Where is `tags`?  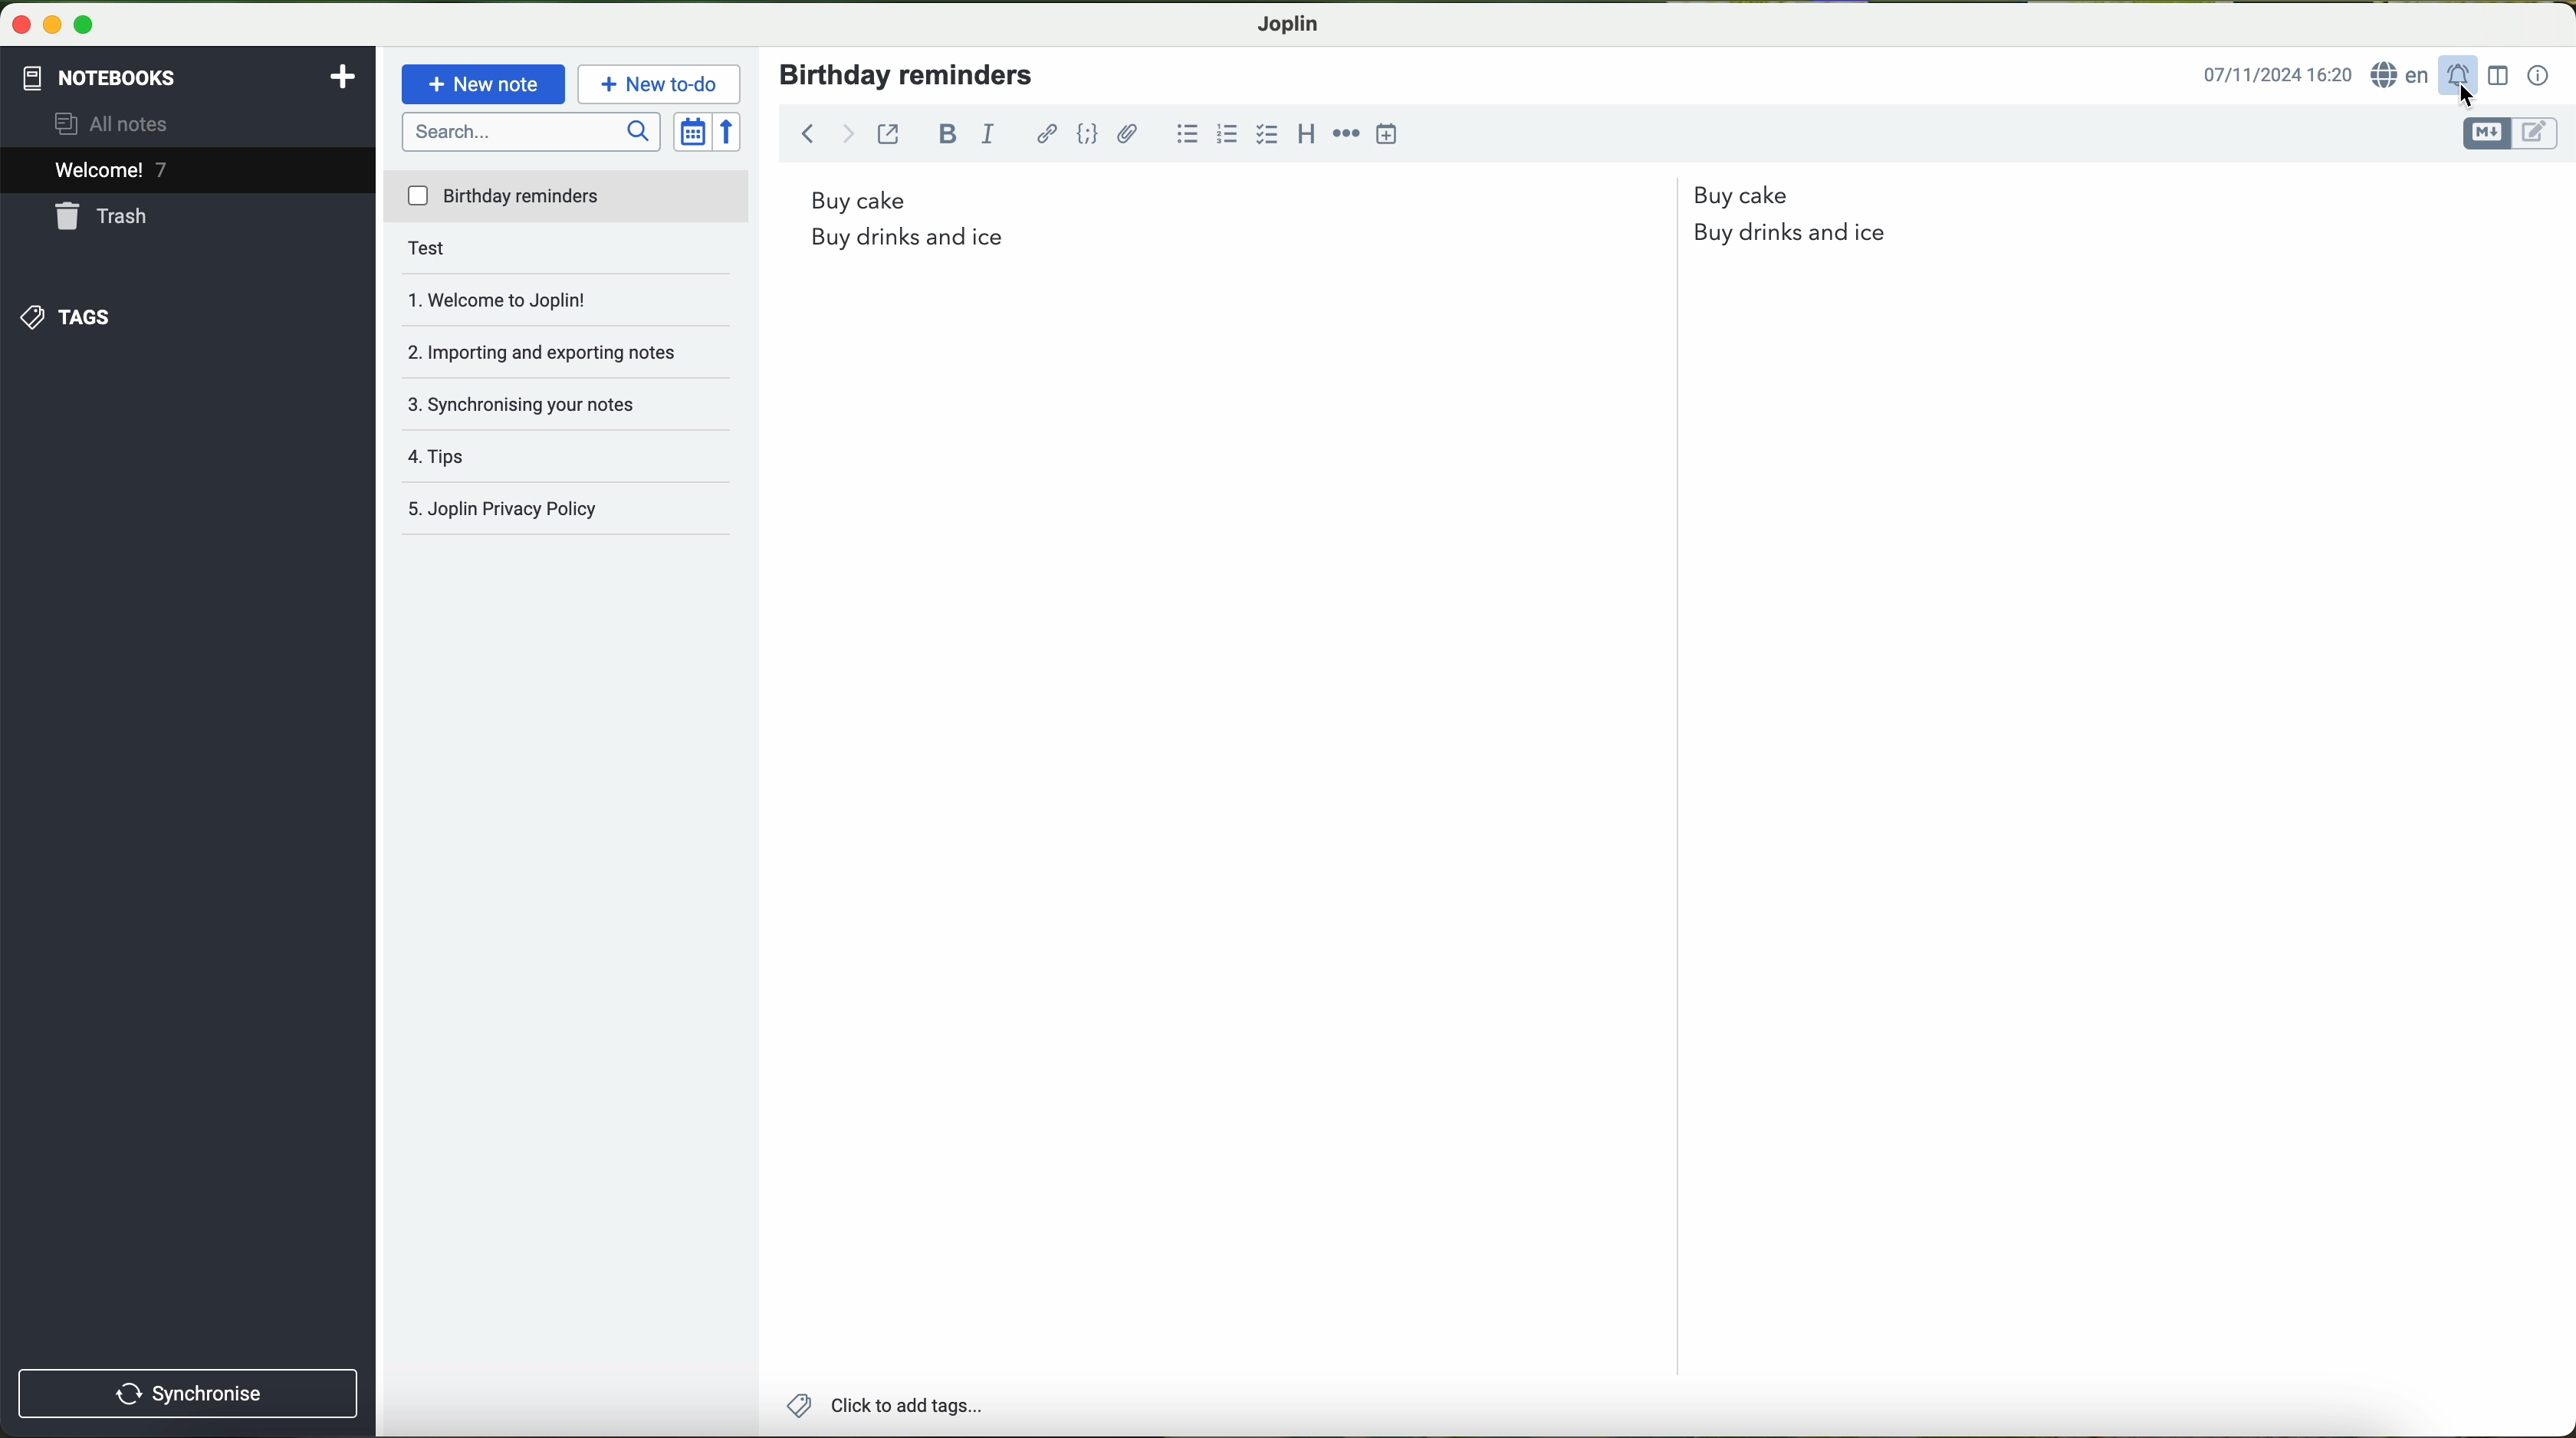
tags is located at coordinates (74, 315).